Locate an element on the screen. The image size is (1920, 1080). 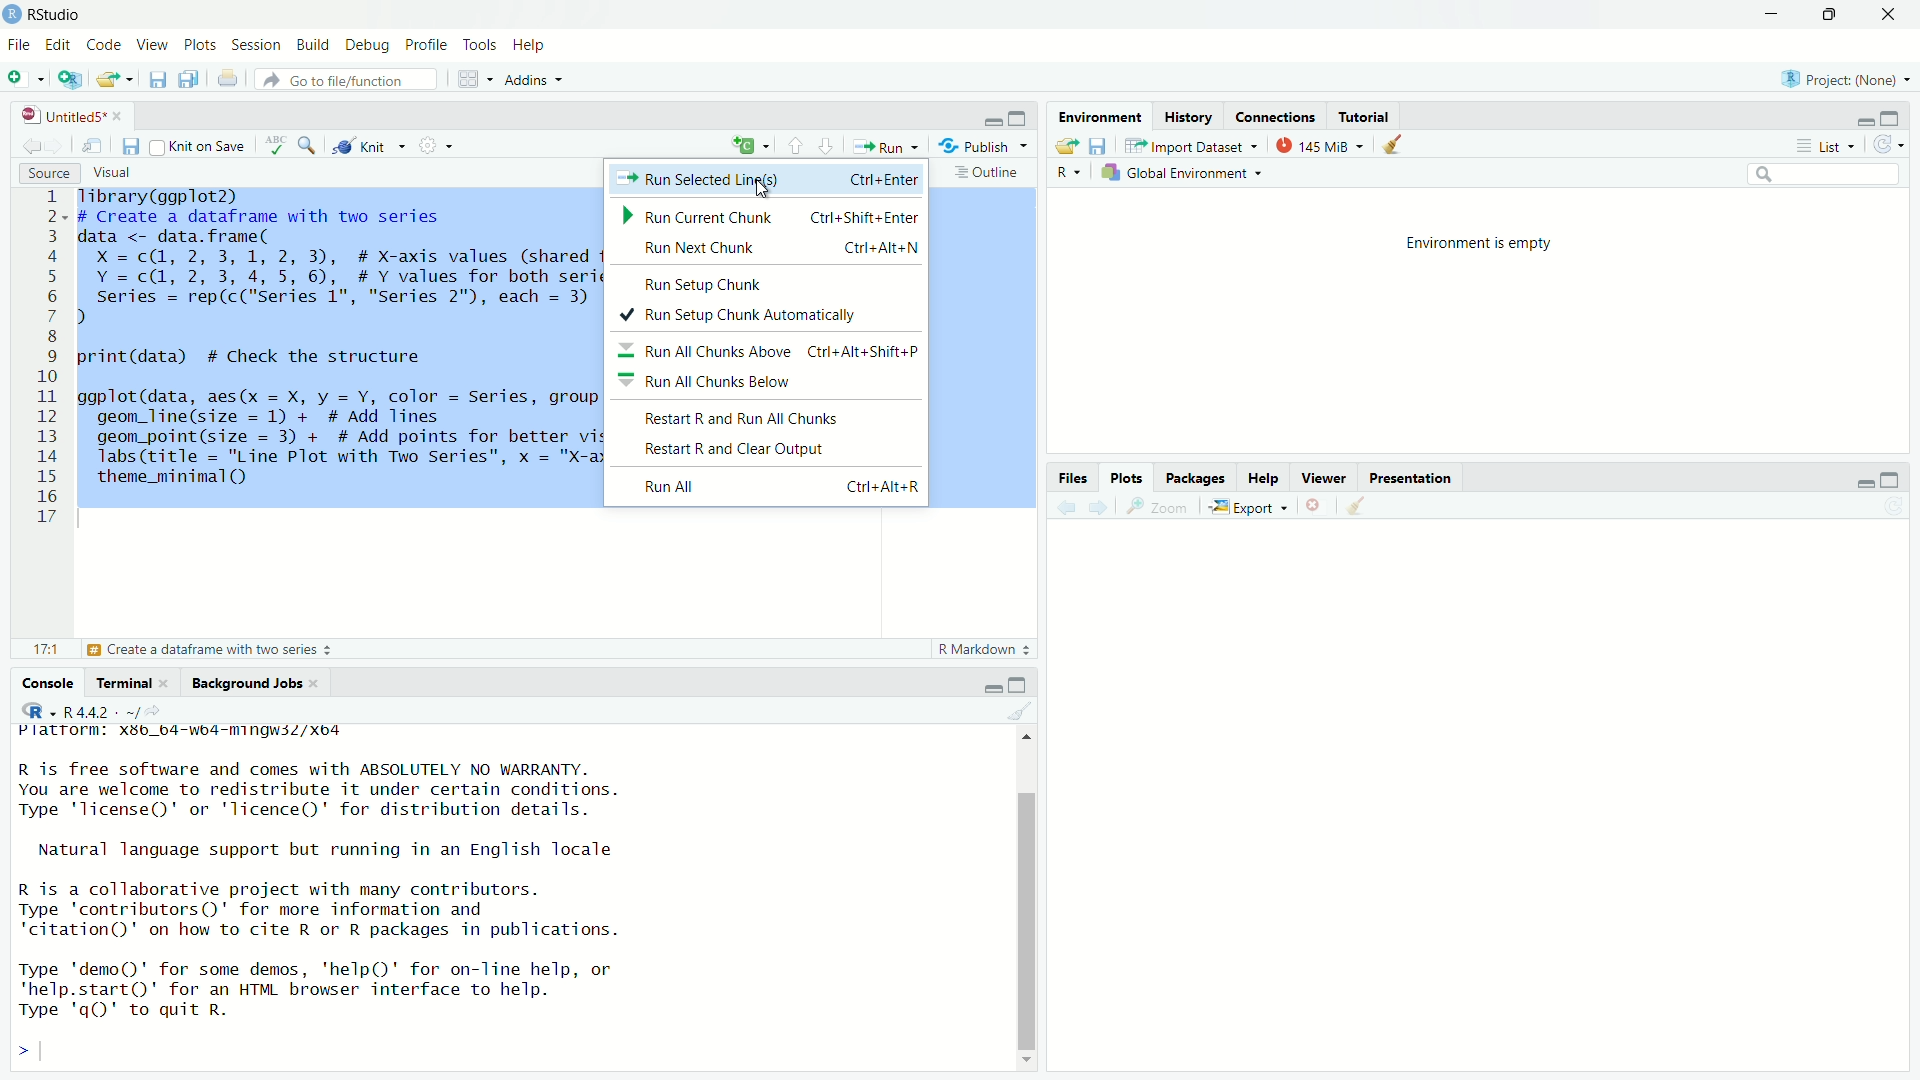
Untitled is located at coordinates (70, 113).